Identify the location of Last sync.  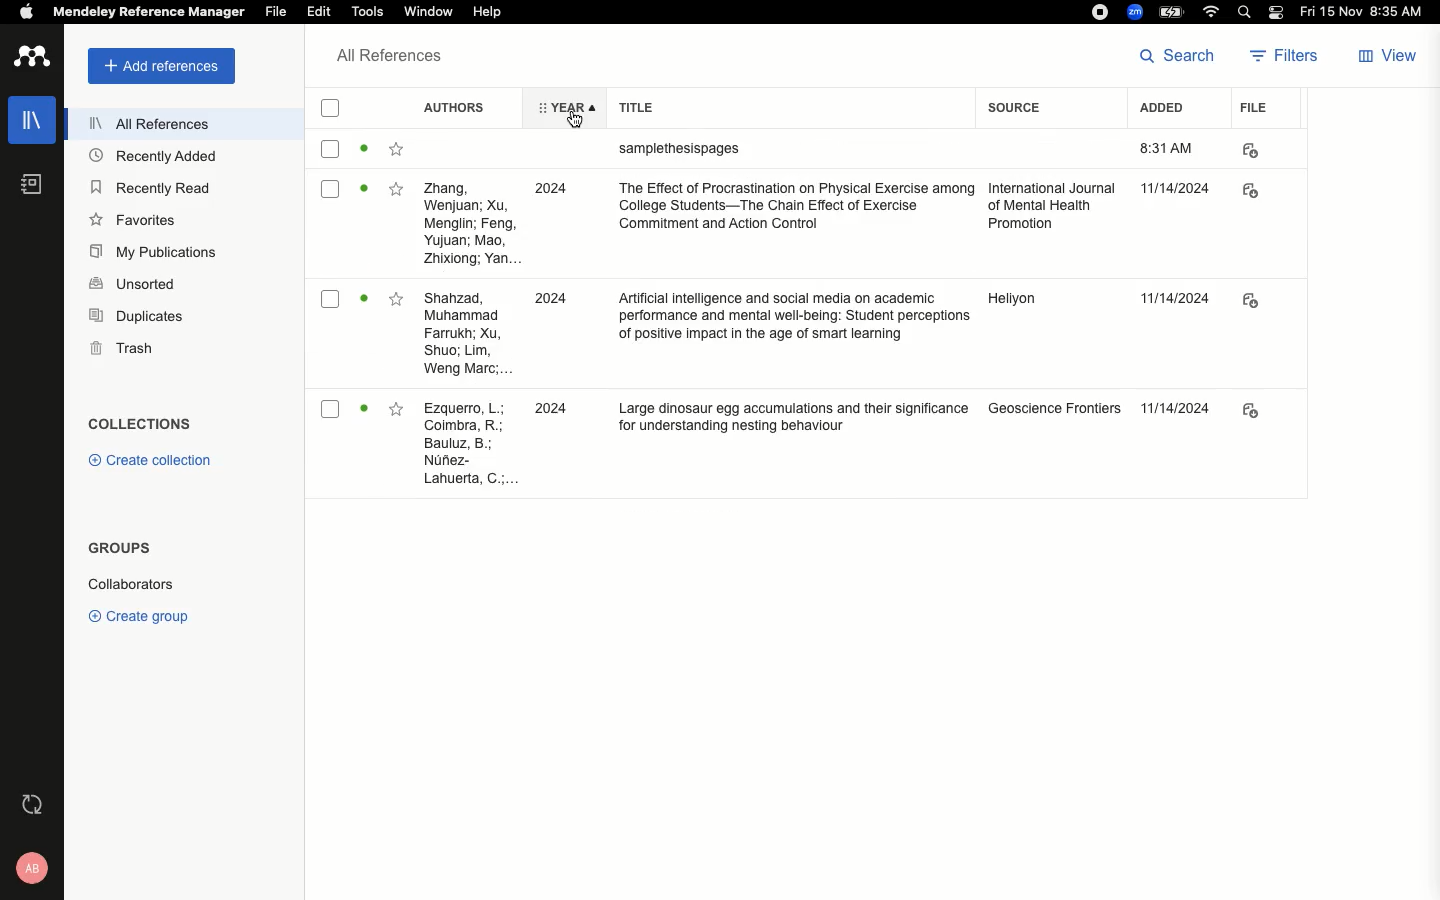
(28, 803).